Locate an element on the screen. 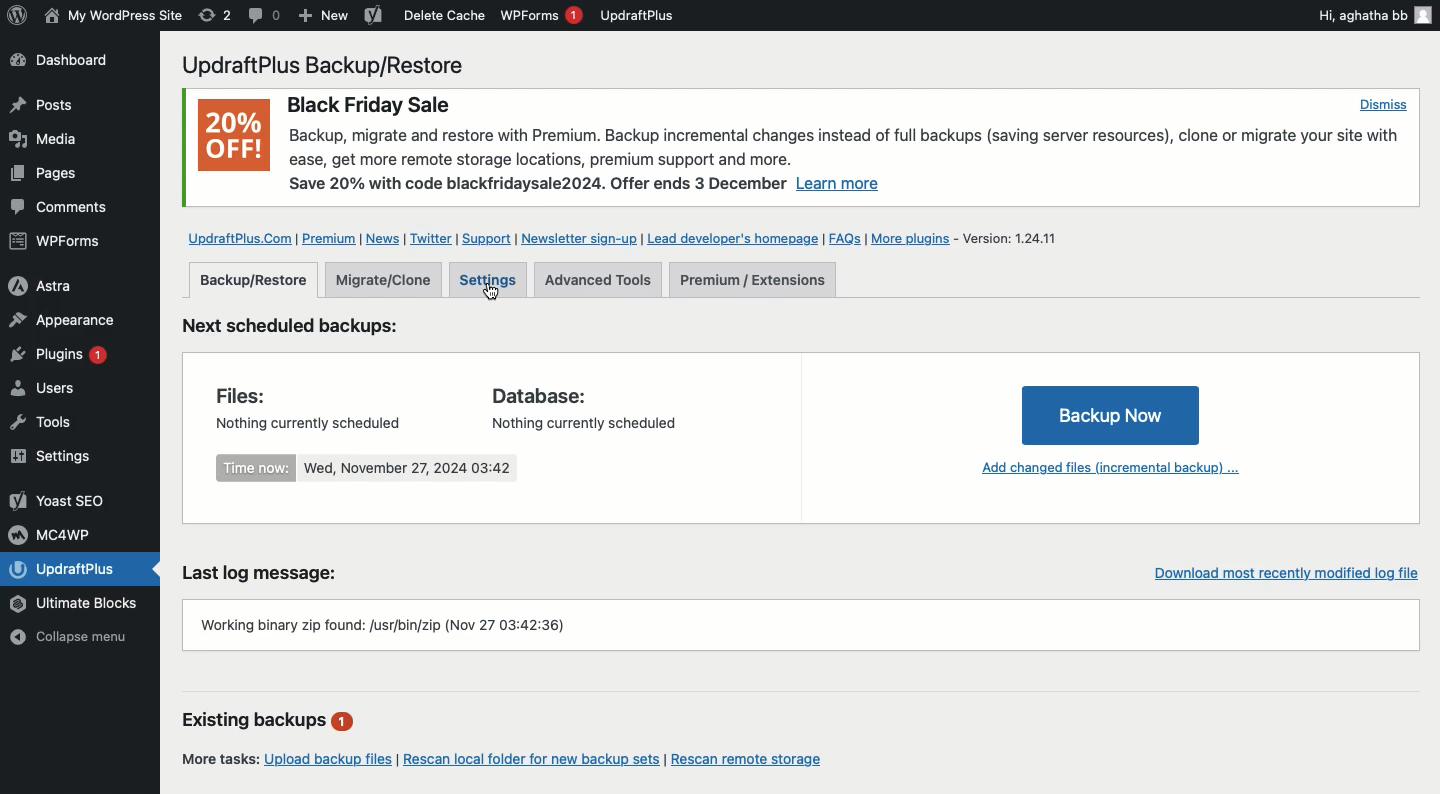 The width and height of the screenshot is (1440, 794). Premium  is located at coordinates (331, 239).